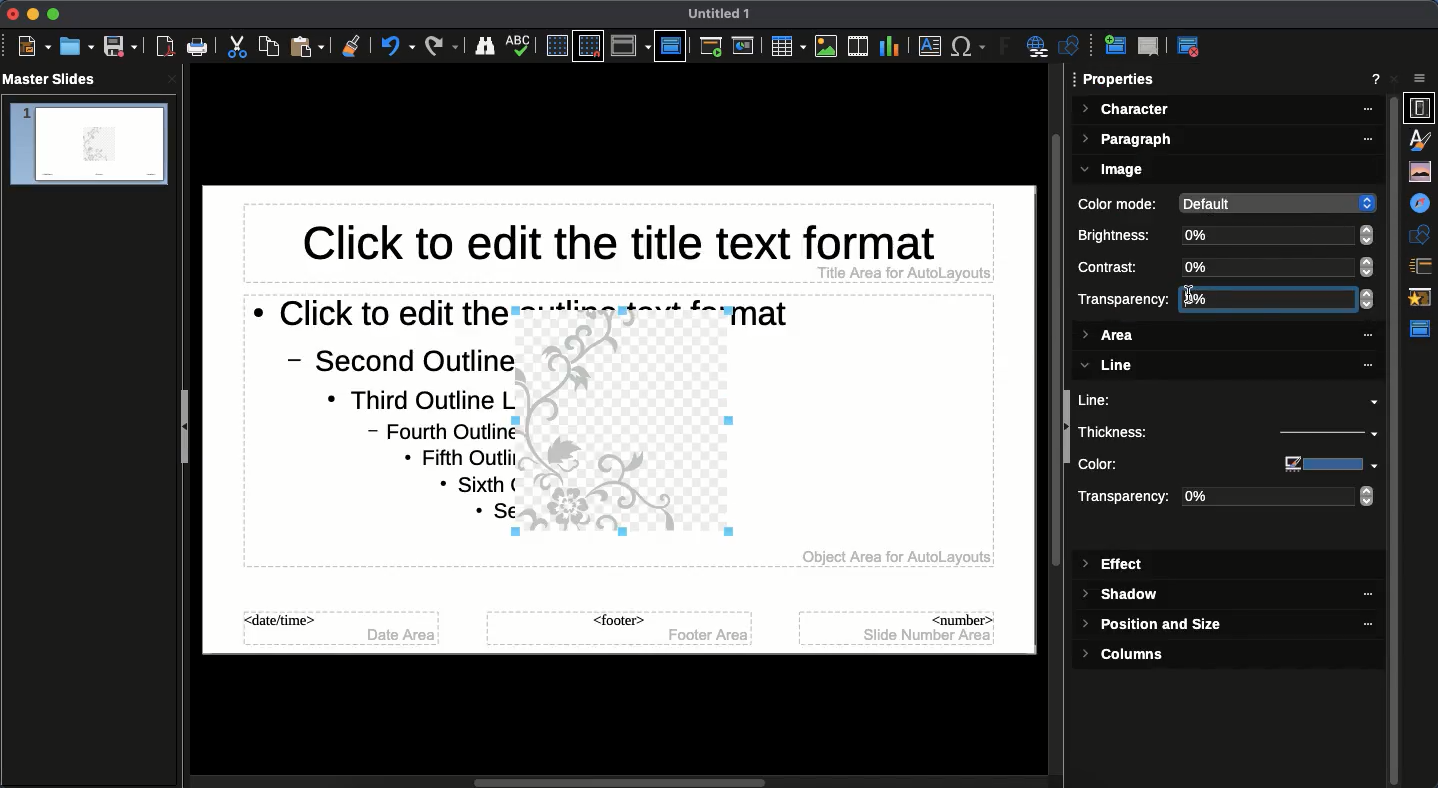 This screenshot has height=788, width=1438. Describe the element at coordinates (397, 46) in the screenshot. I see `Undo` at that location.